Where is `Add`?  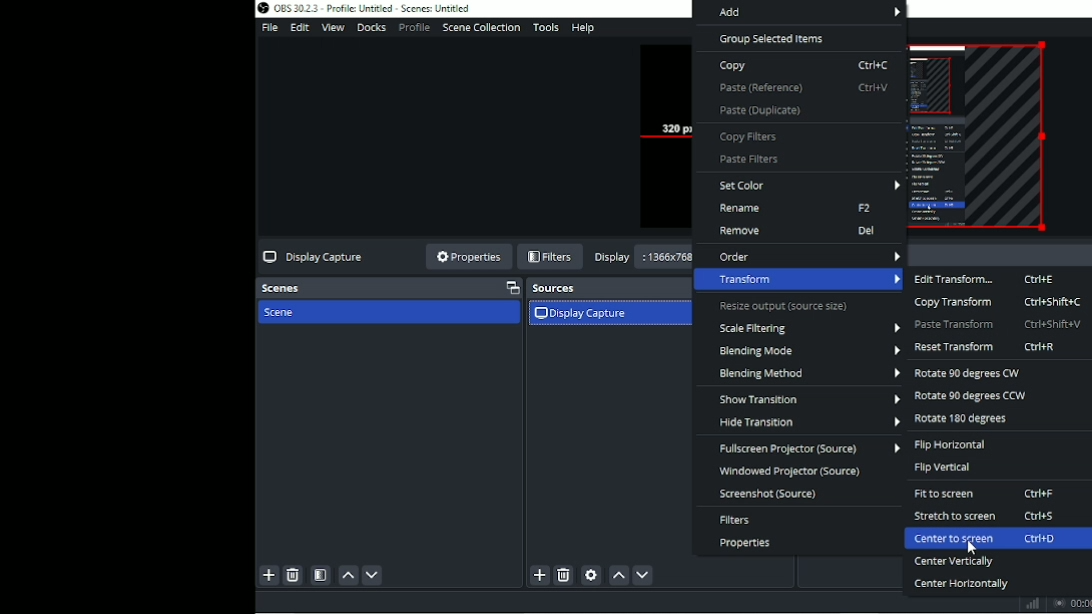
Add is located at coordinates (805, 12).